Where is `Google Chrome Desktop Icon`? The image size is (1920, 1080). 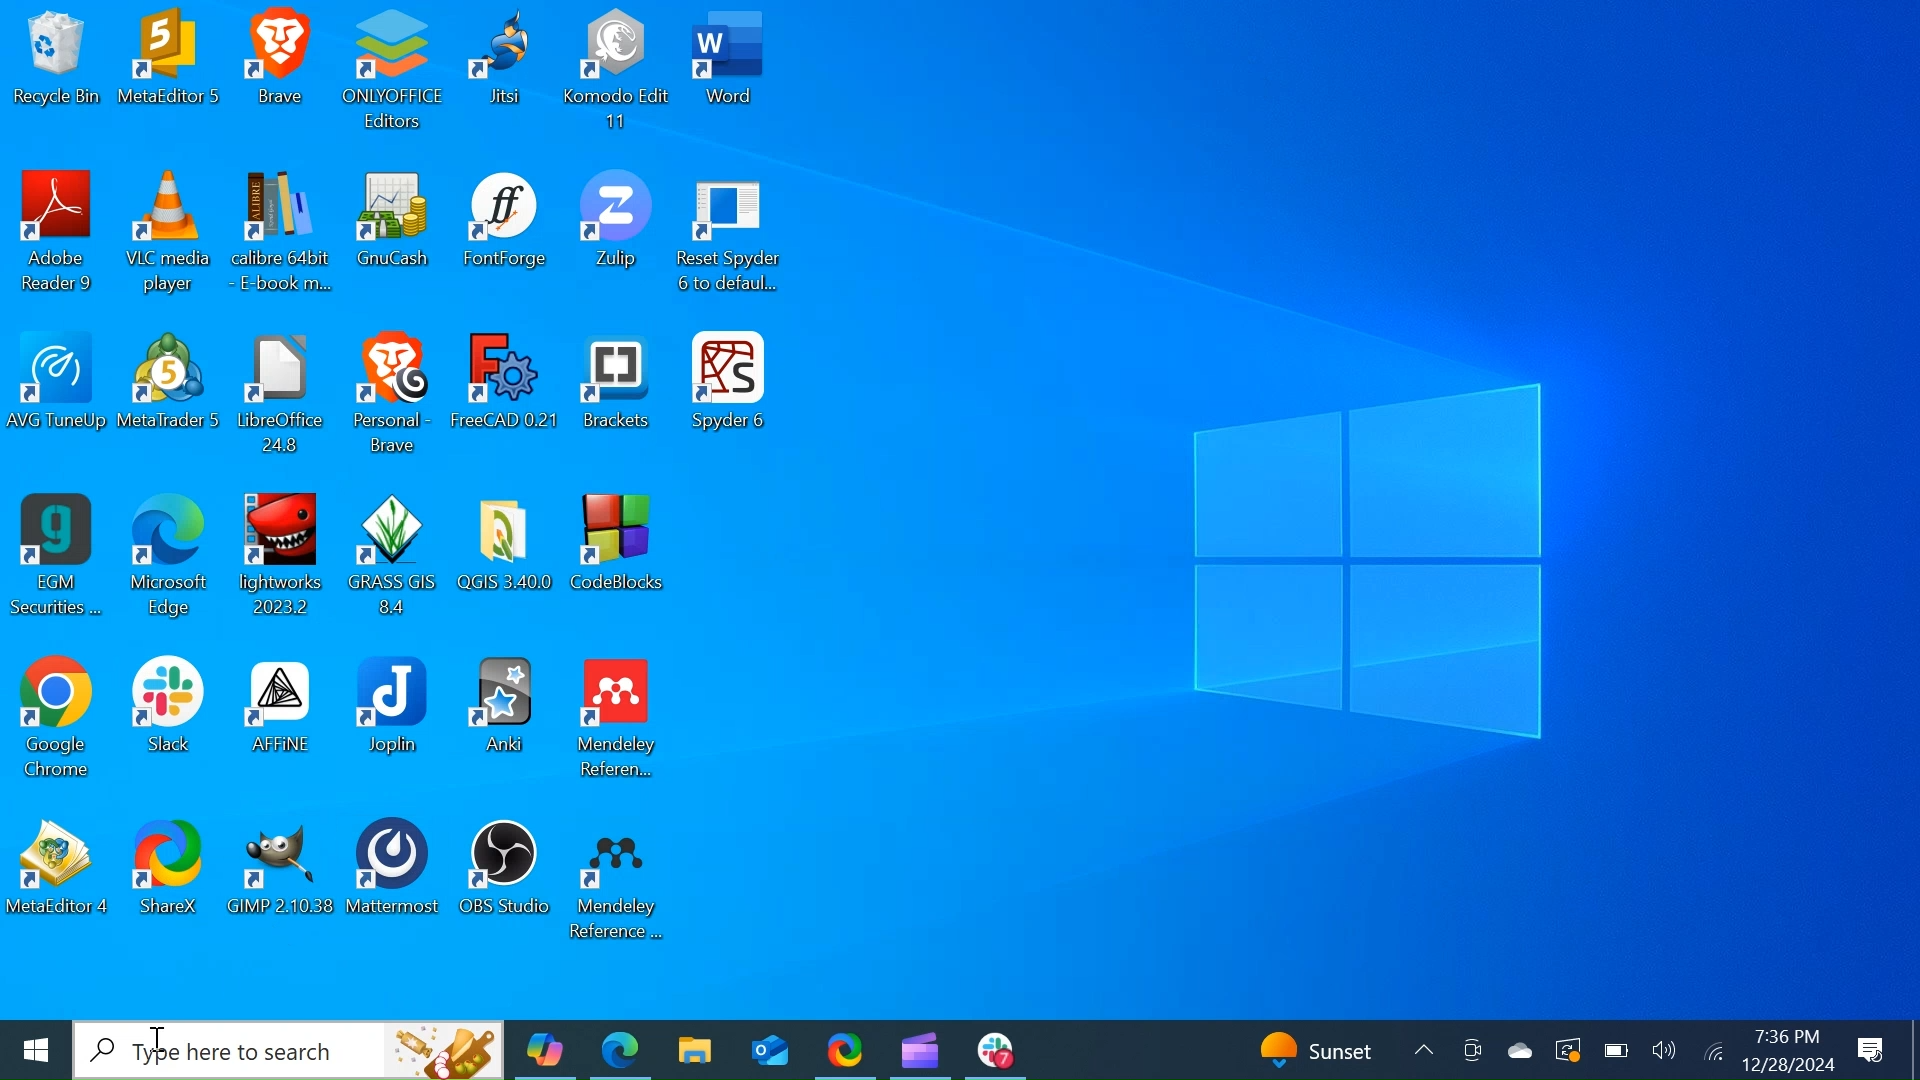
Google Chrome Desktop Icon is located at coordinates (52, 717).